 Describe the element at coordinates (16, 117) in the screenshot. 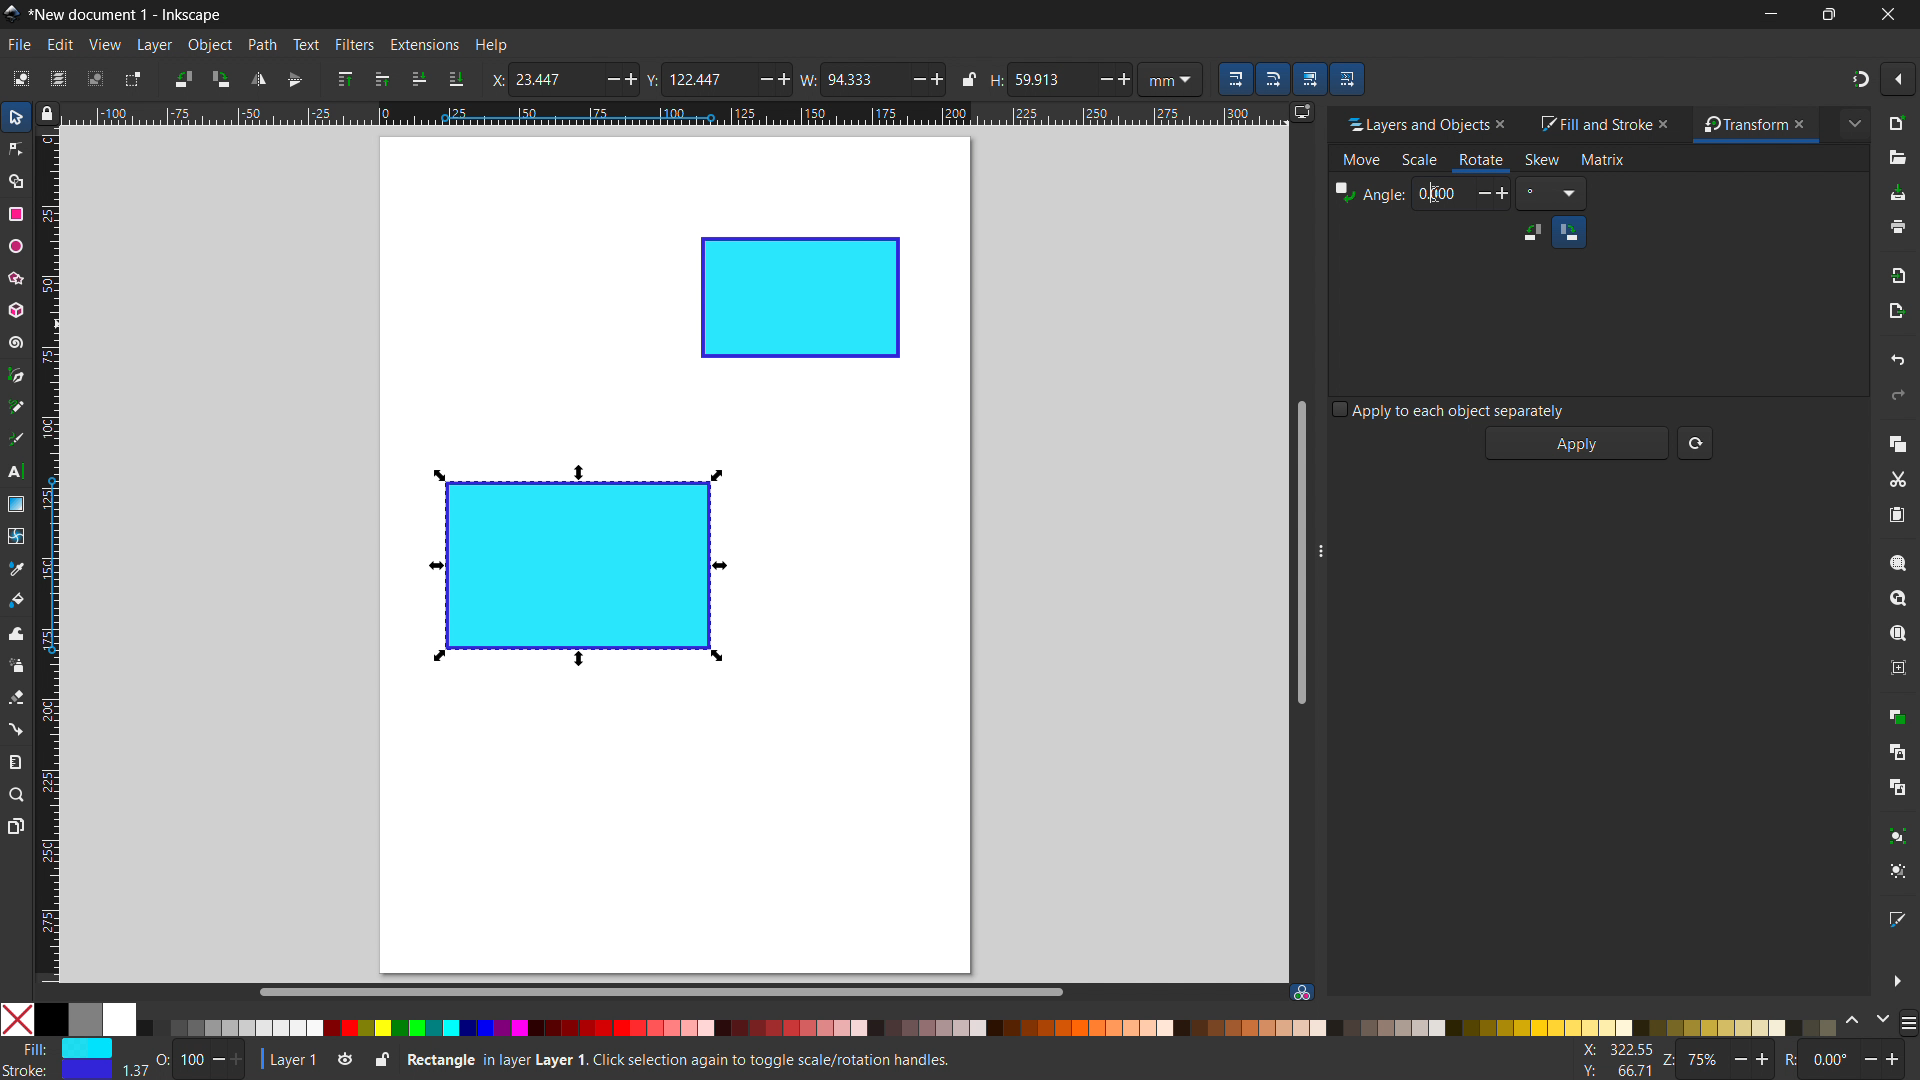

I see `selector tool` at that location.